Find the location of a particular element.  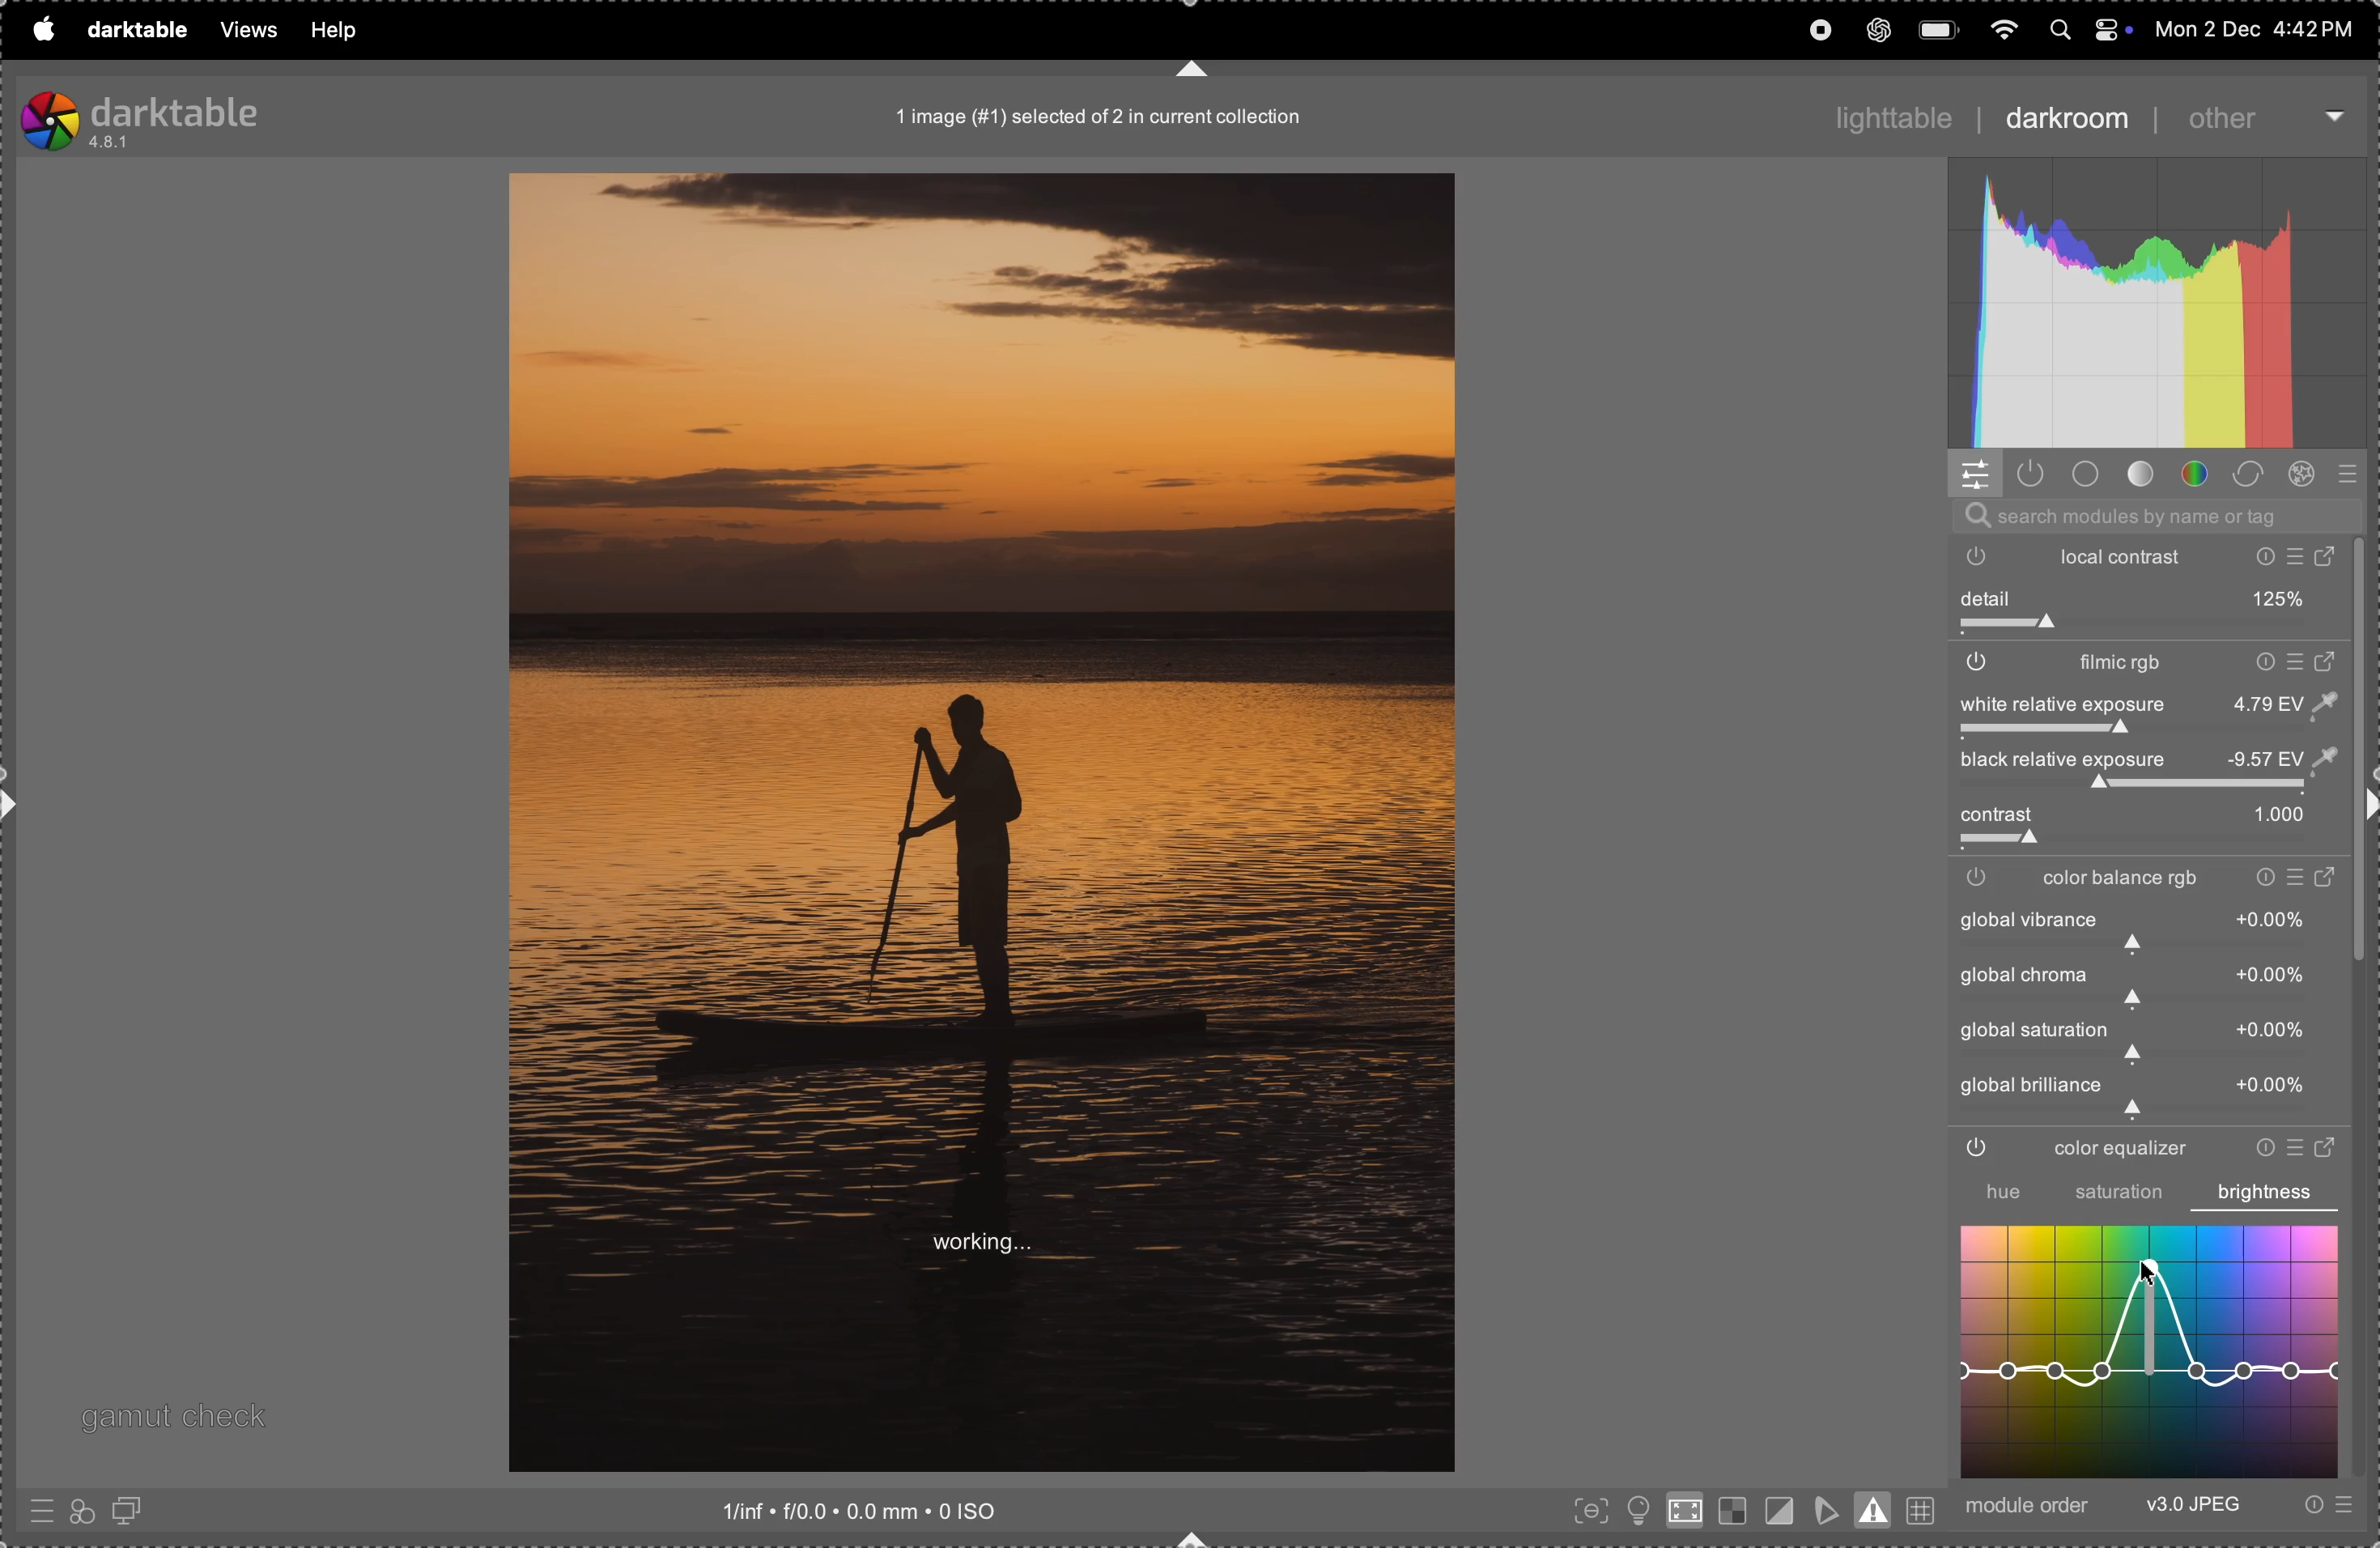

histogram is located at coordinates (2160, 305).